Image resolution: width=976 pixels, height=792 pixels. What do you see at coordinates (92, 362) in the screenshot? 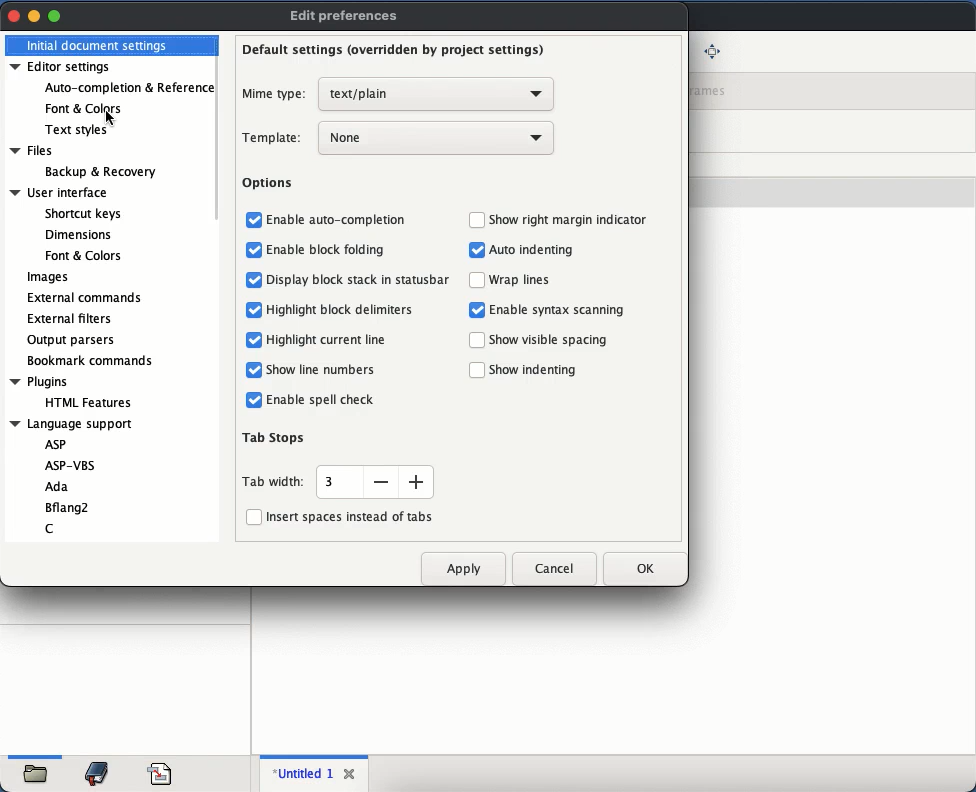
I see `bookmark commands` at bounding box center [92, 362].